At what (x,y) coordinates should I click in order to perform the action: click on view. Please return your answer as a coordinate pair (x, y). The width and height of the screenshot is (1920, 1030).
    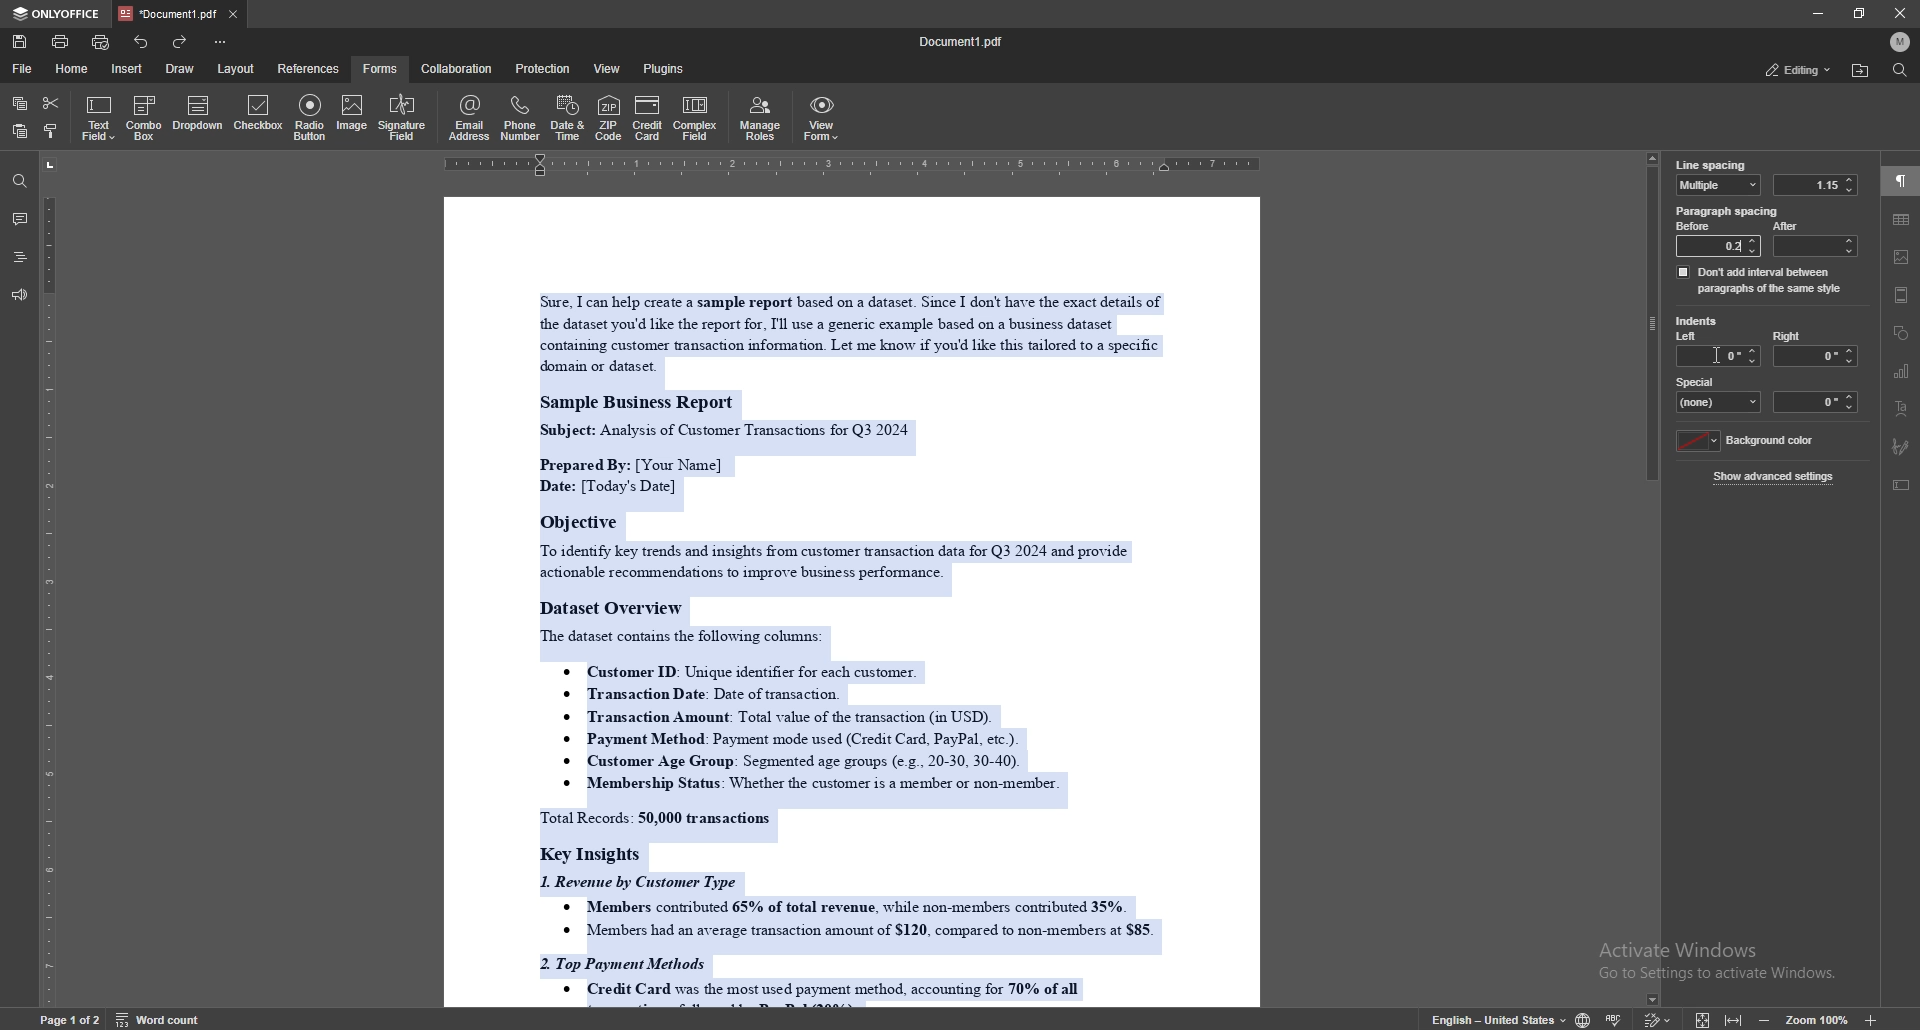
    Looking at the image, I should click on (609, 68).